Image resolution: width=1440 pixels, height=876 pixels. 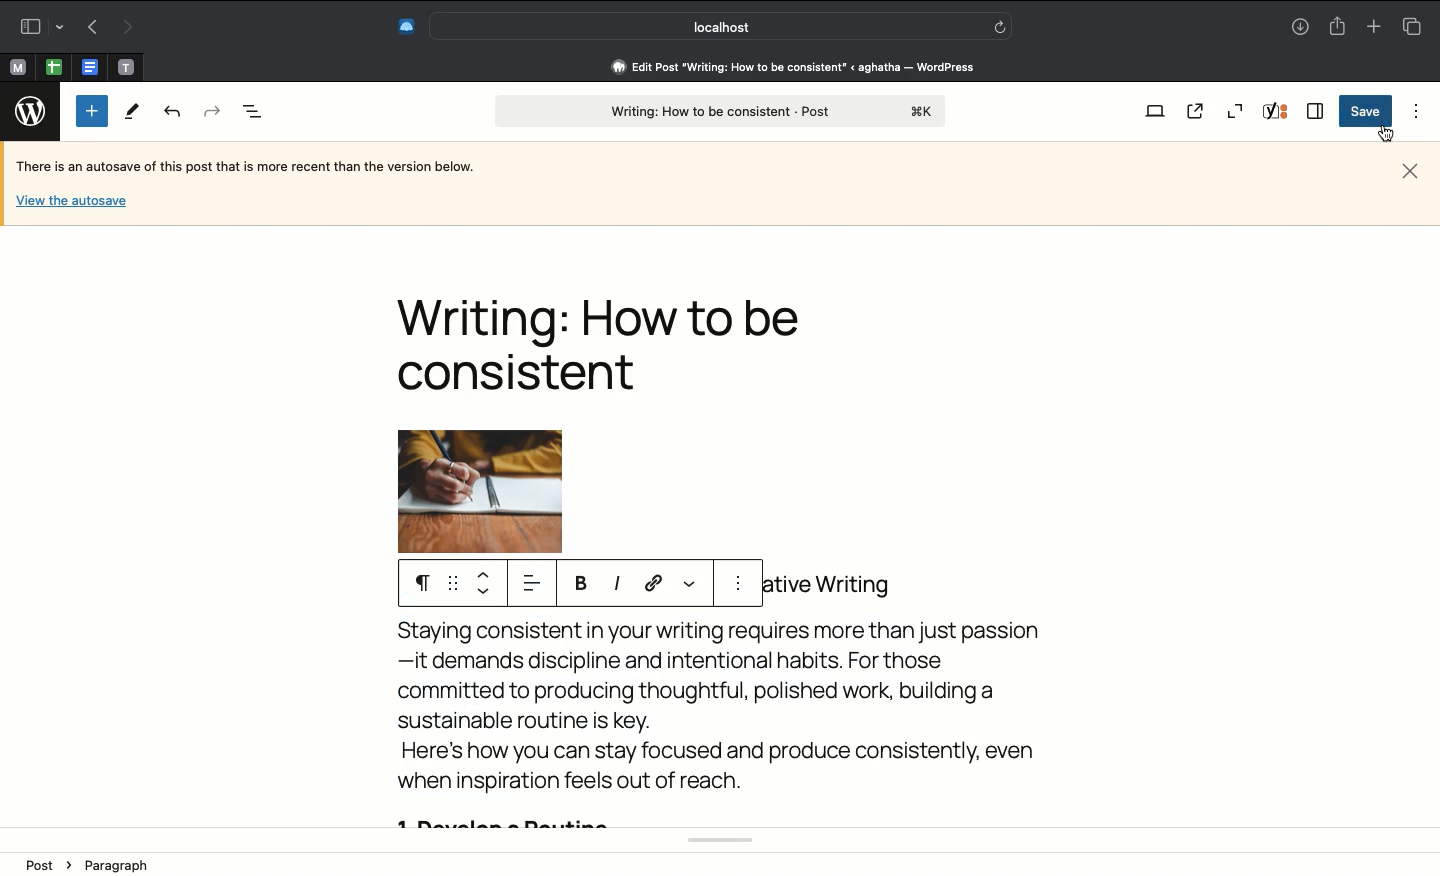 What do you see at coordinates (45, 864) in the screenshot?
I see `Post` at bounding box center [45, 864].